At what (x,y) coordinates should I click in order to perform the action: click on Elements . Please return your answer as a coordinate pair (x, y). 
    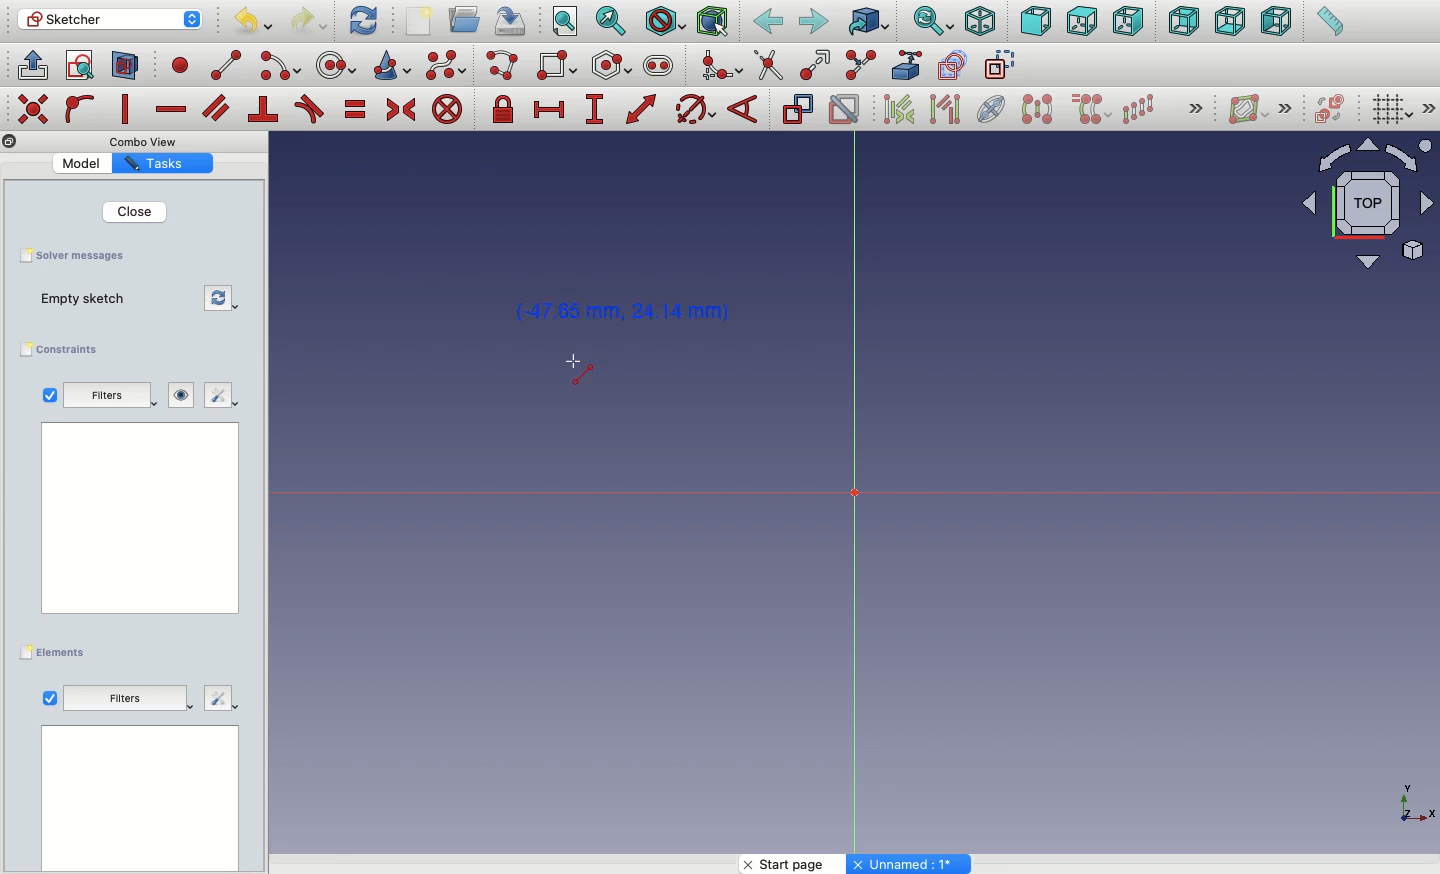
    Looking at the image, I should click on (57, 651).